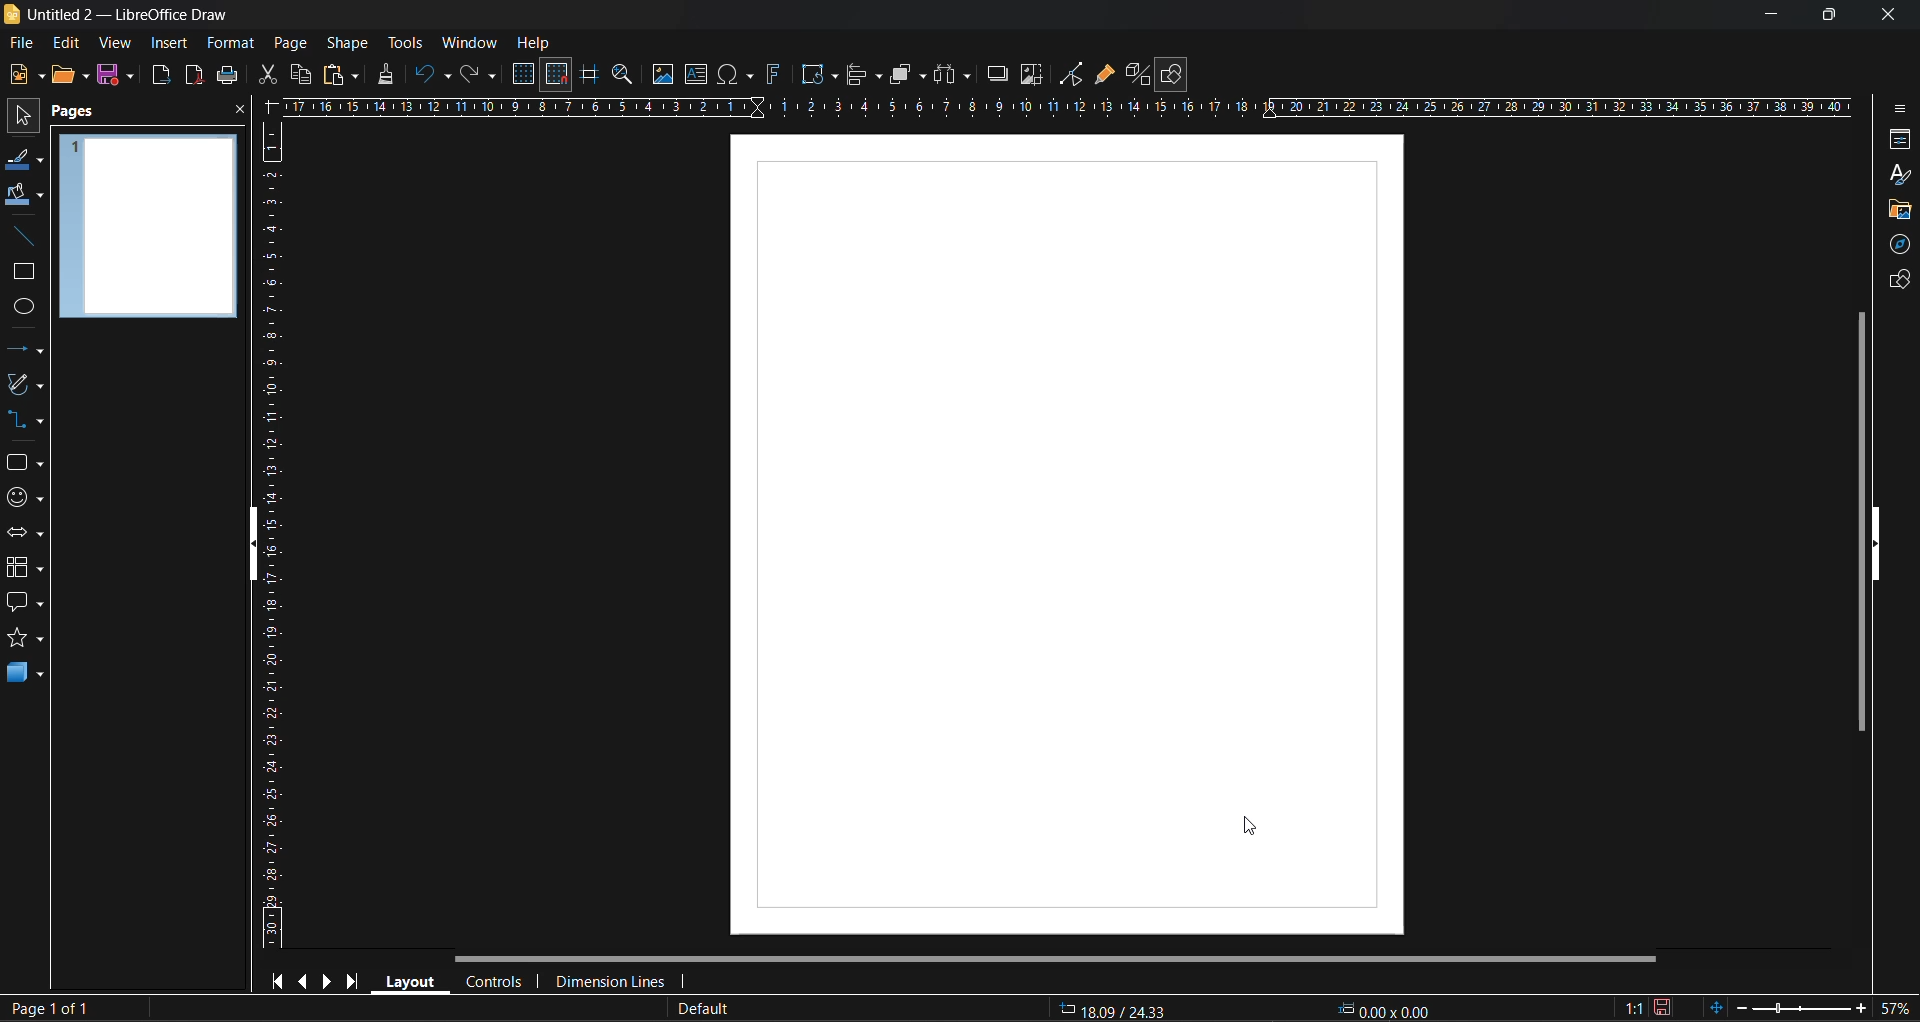  I want to click on properties, so click(1898, 138).